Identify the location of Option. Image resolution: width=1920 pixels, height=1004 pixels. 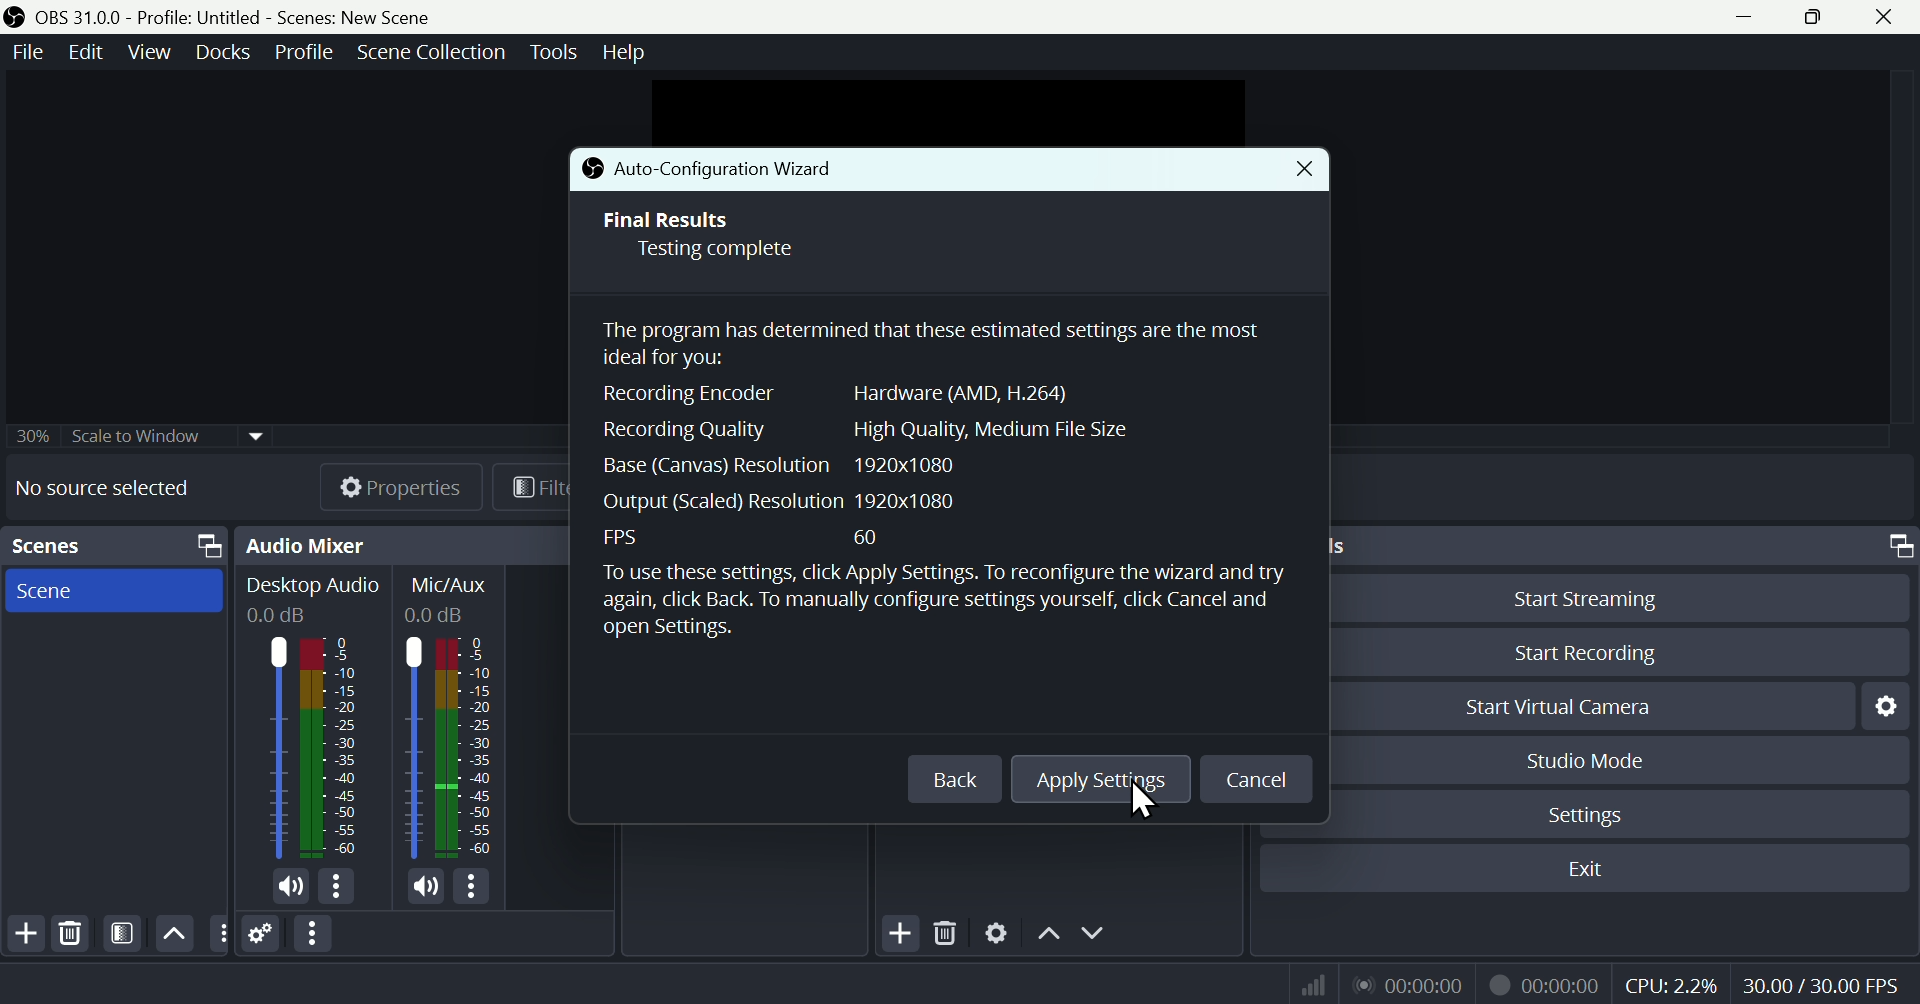
(315, 934).